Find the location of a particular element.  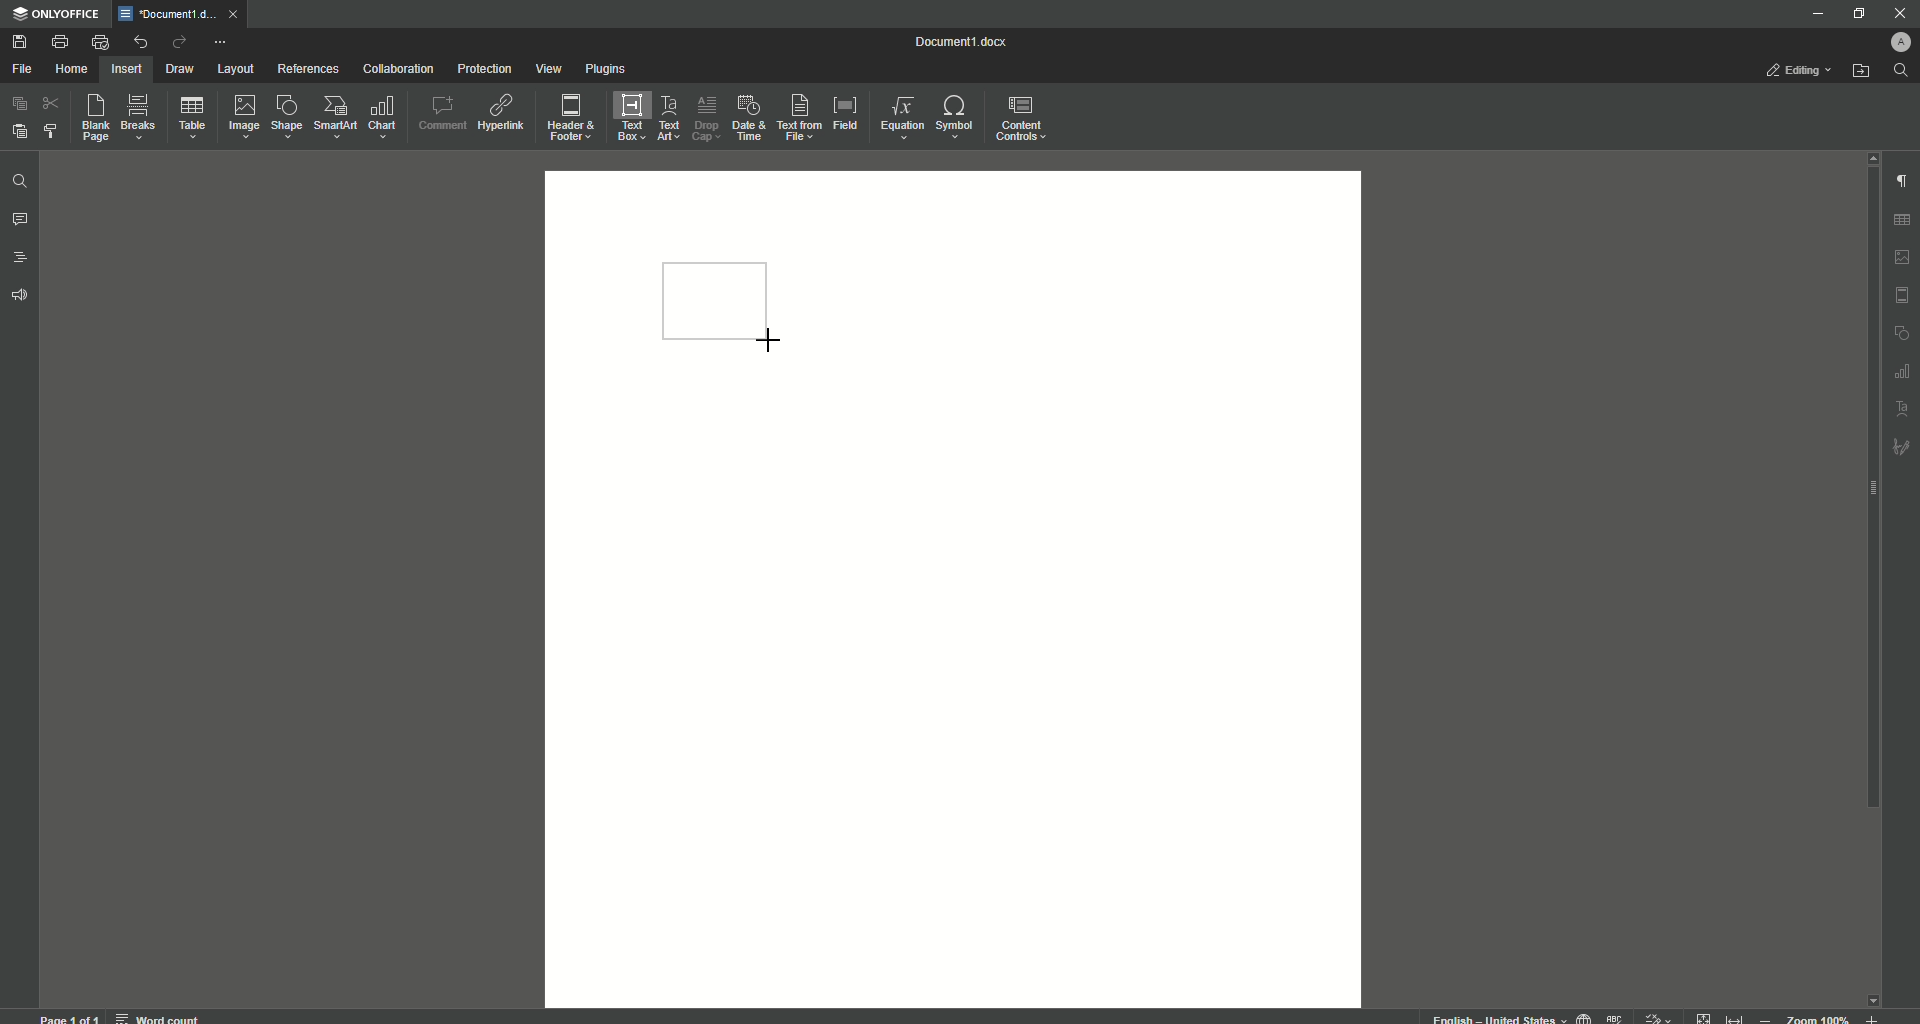

table is located at coordinates (1900, 372).